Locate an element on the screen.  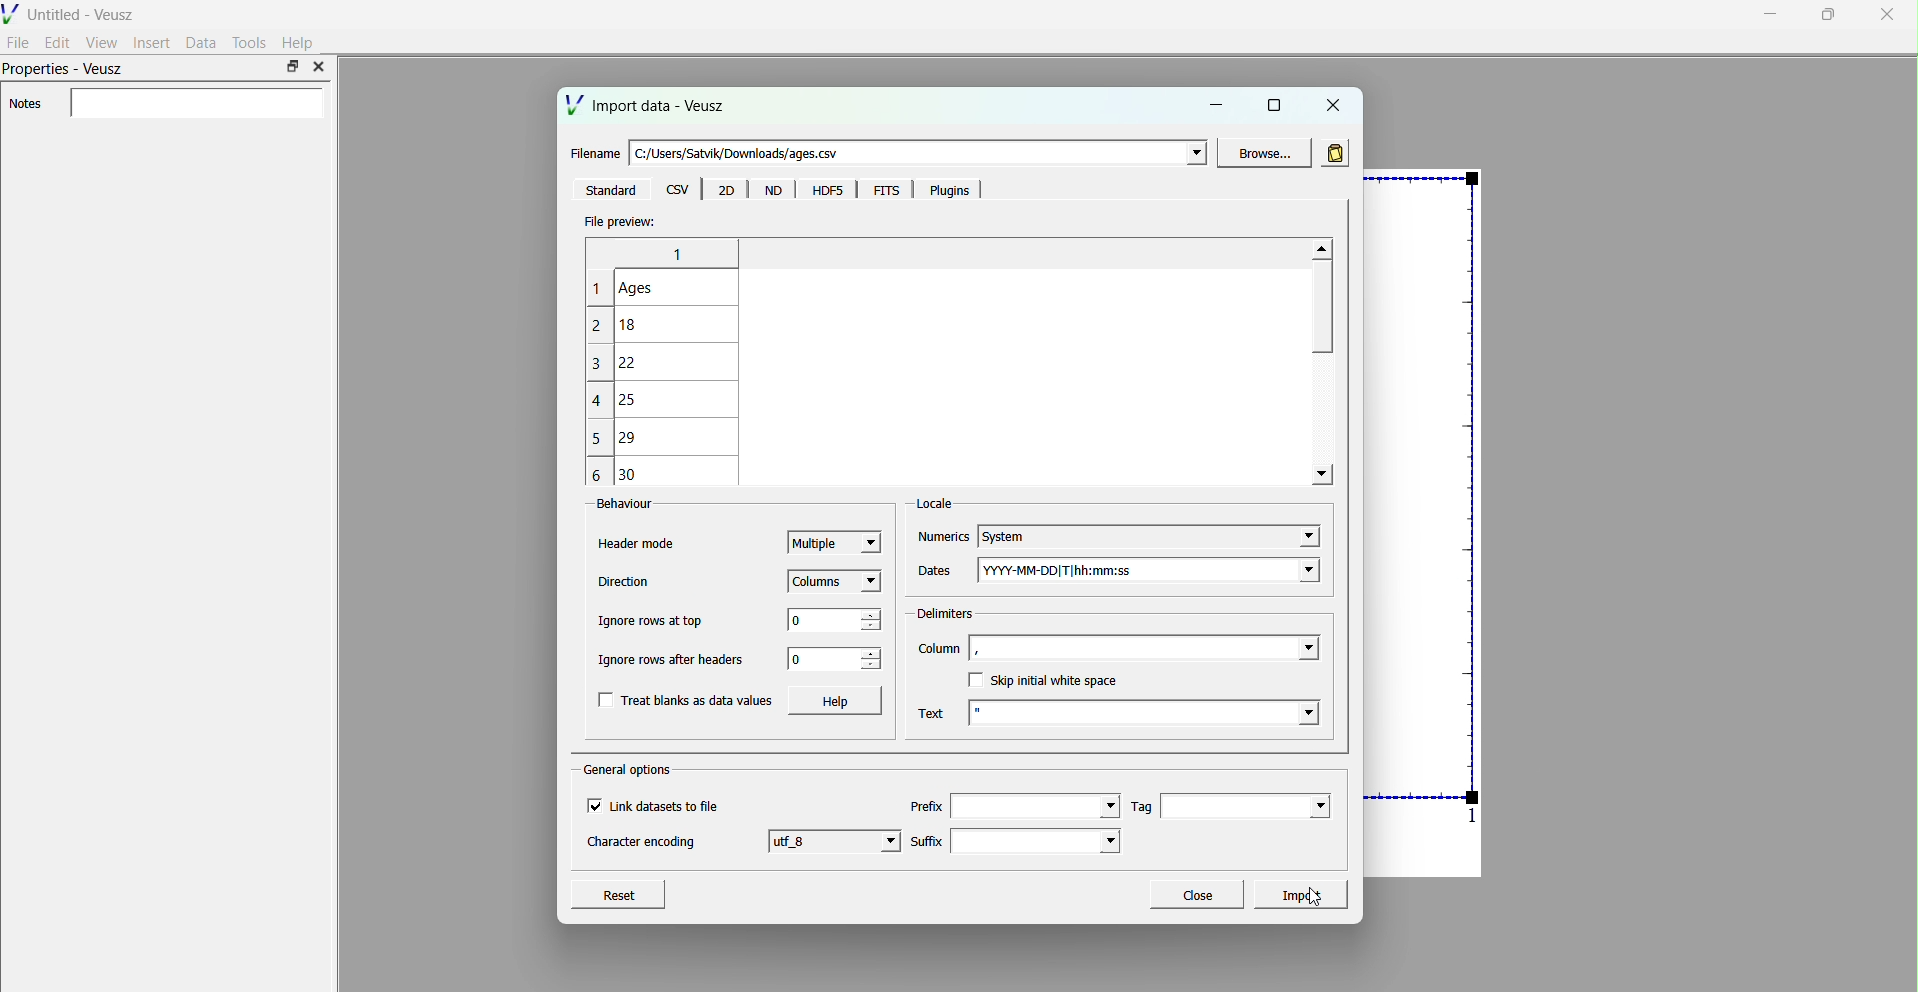
Treat blanks as data values is located at coordinates (699, 701).